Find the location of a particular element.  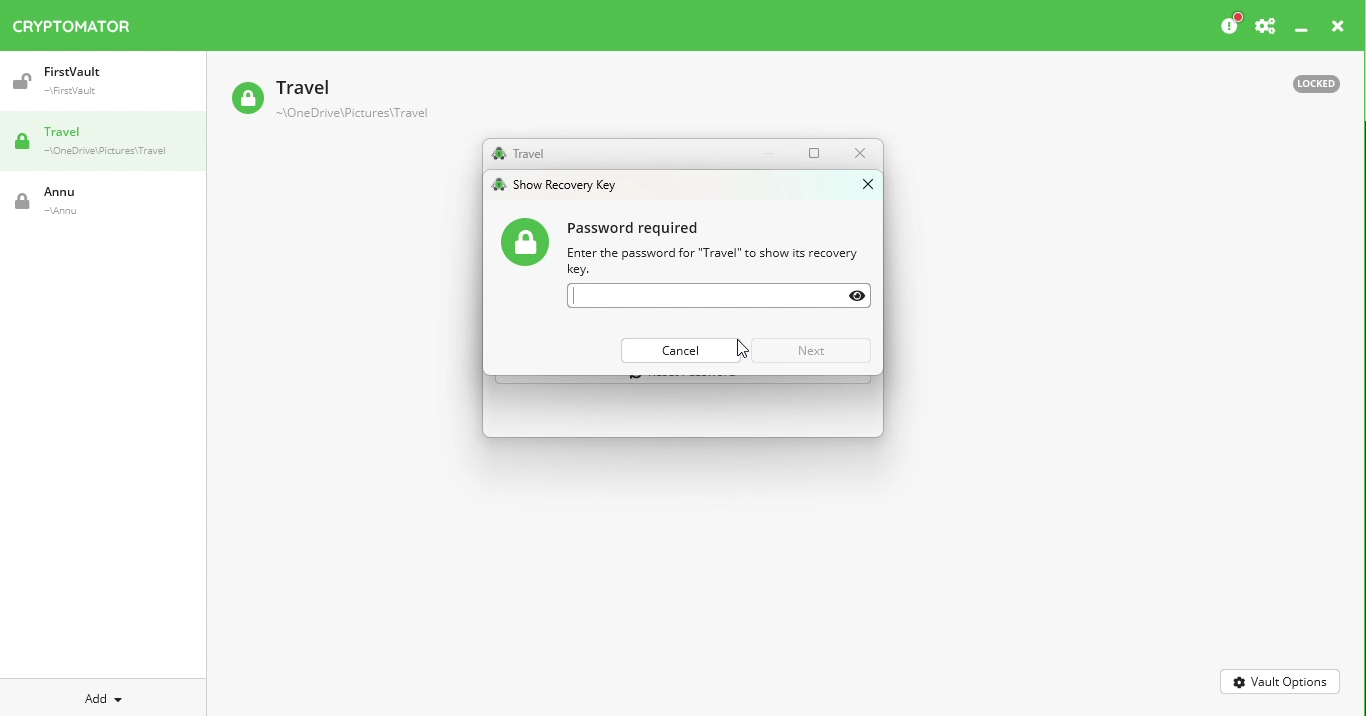

Vault is located at coordinates (329, 101).